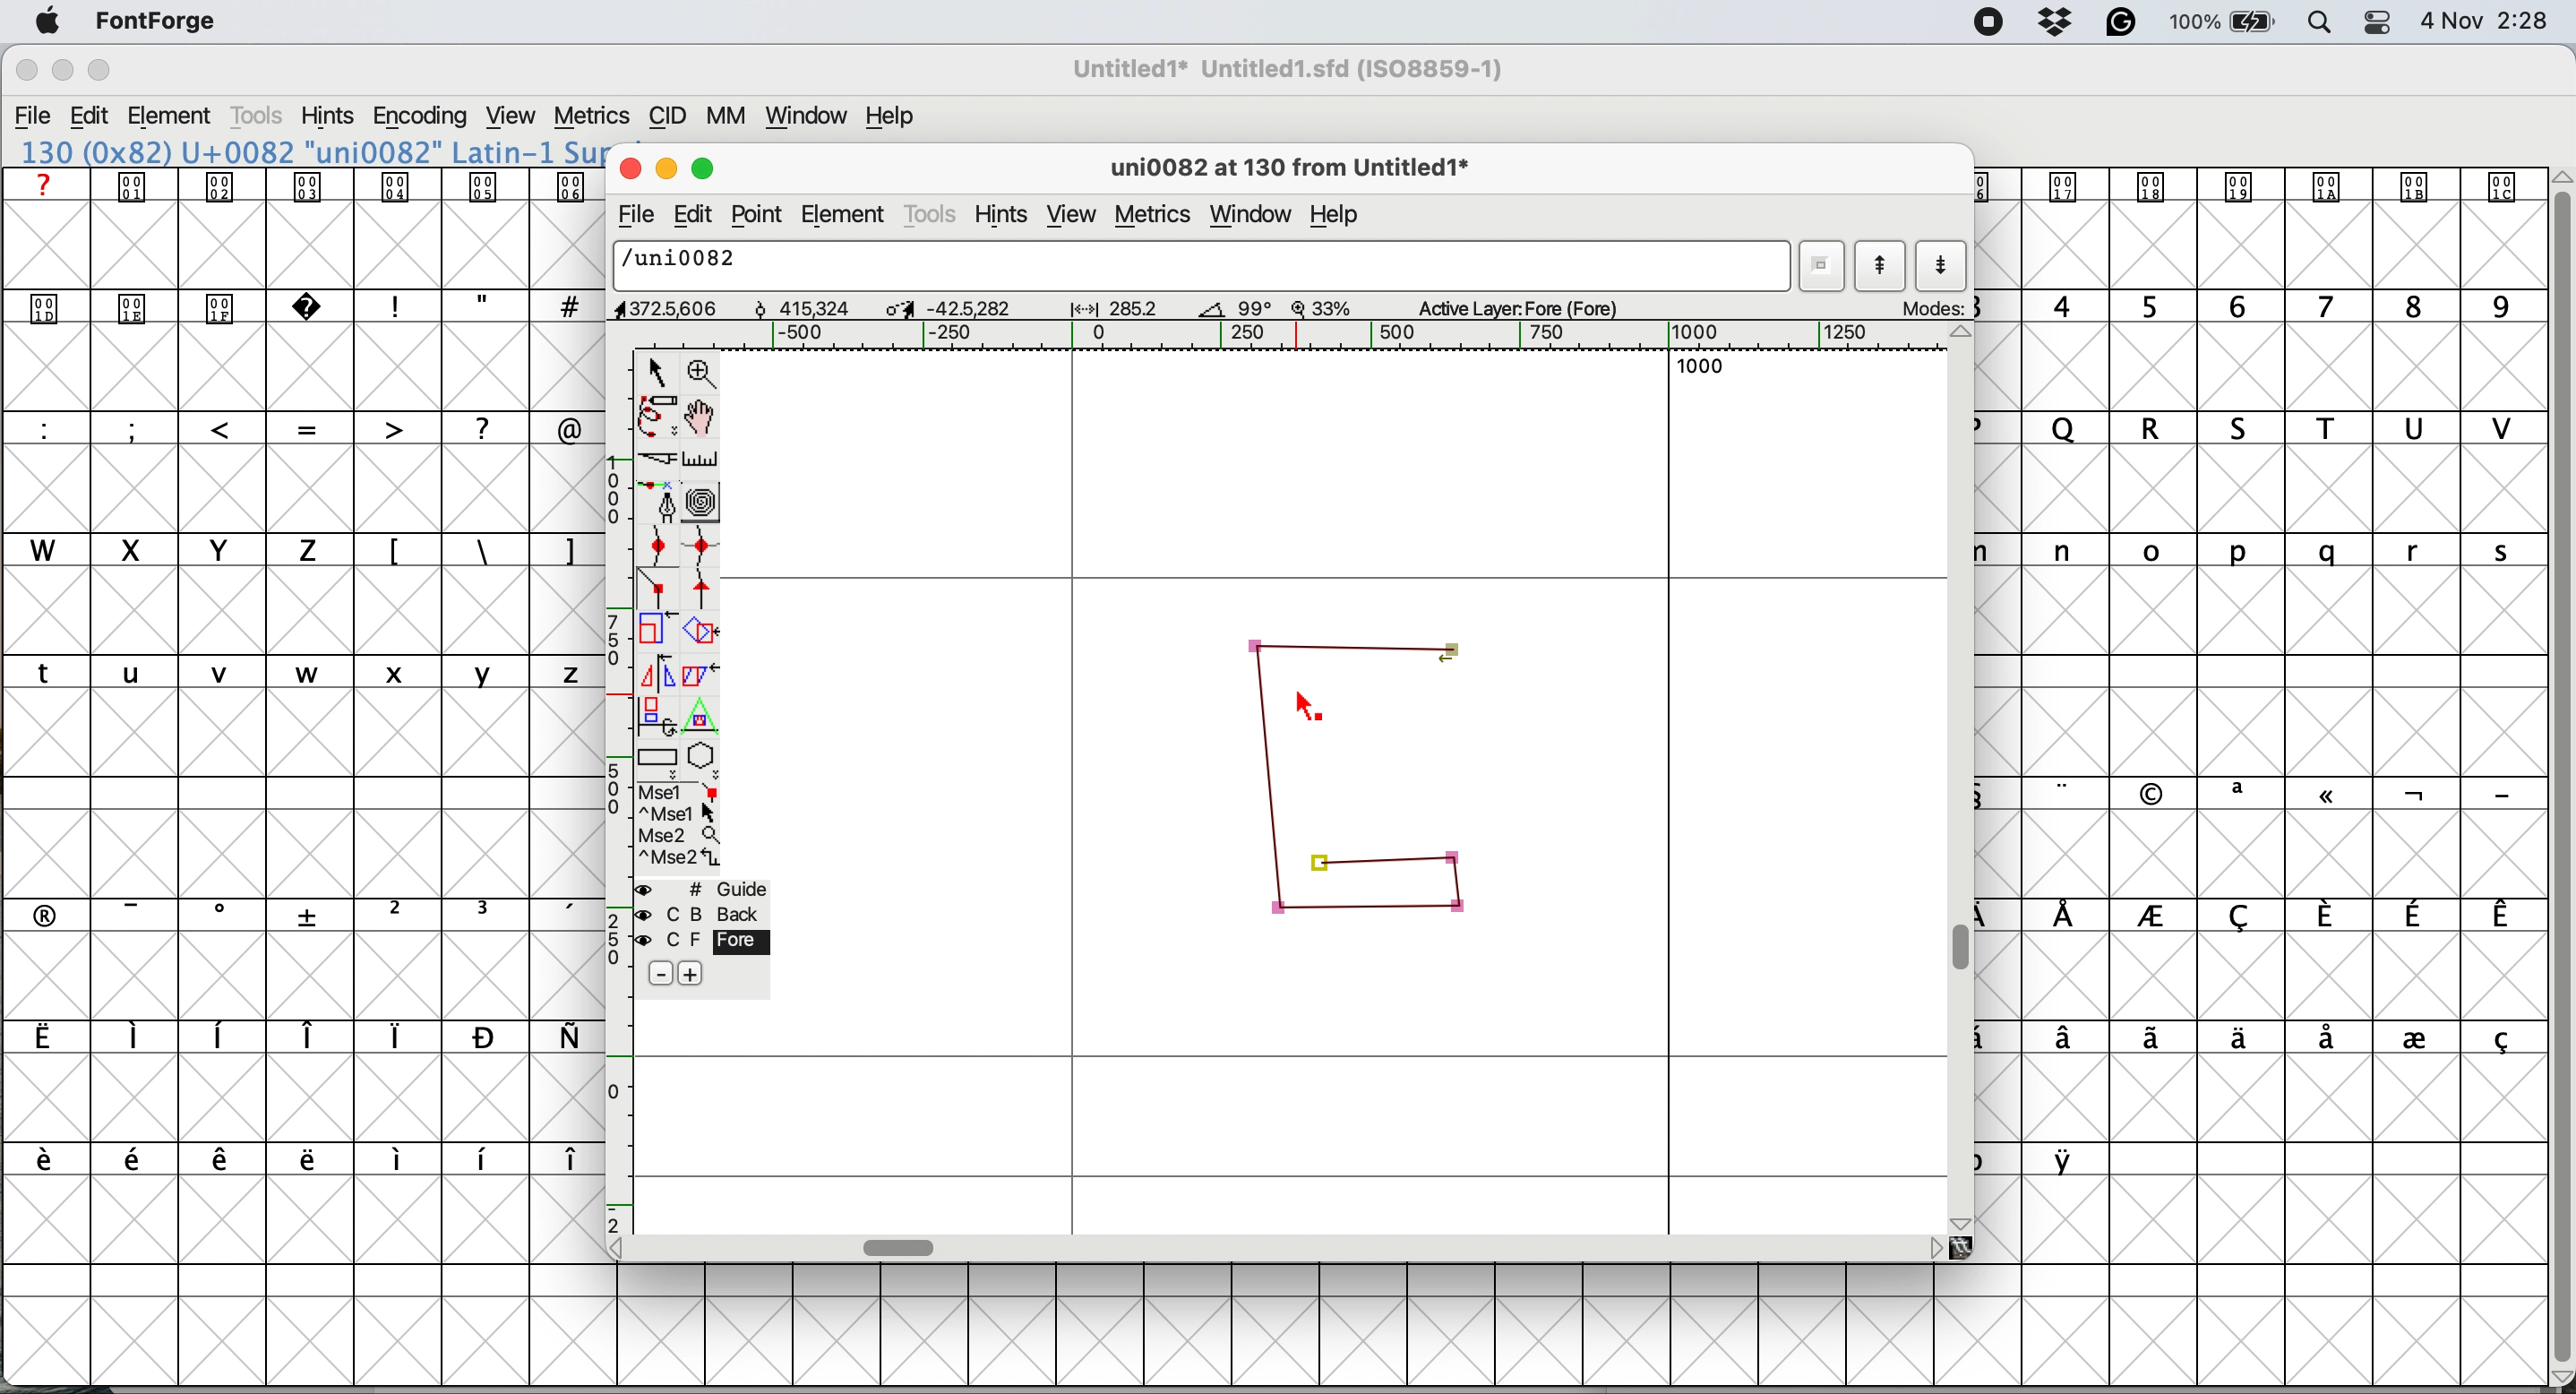  Describe the element at coordinates (591, 117) in the screenshot. I see `metrics` at that location.